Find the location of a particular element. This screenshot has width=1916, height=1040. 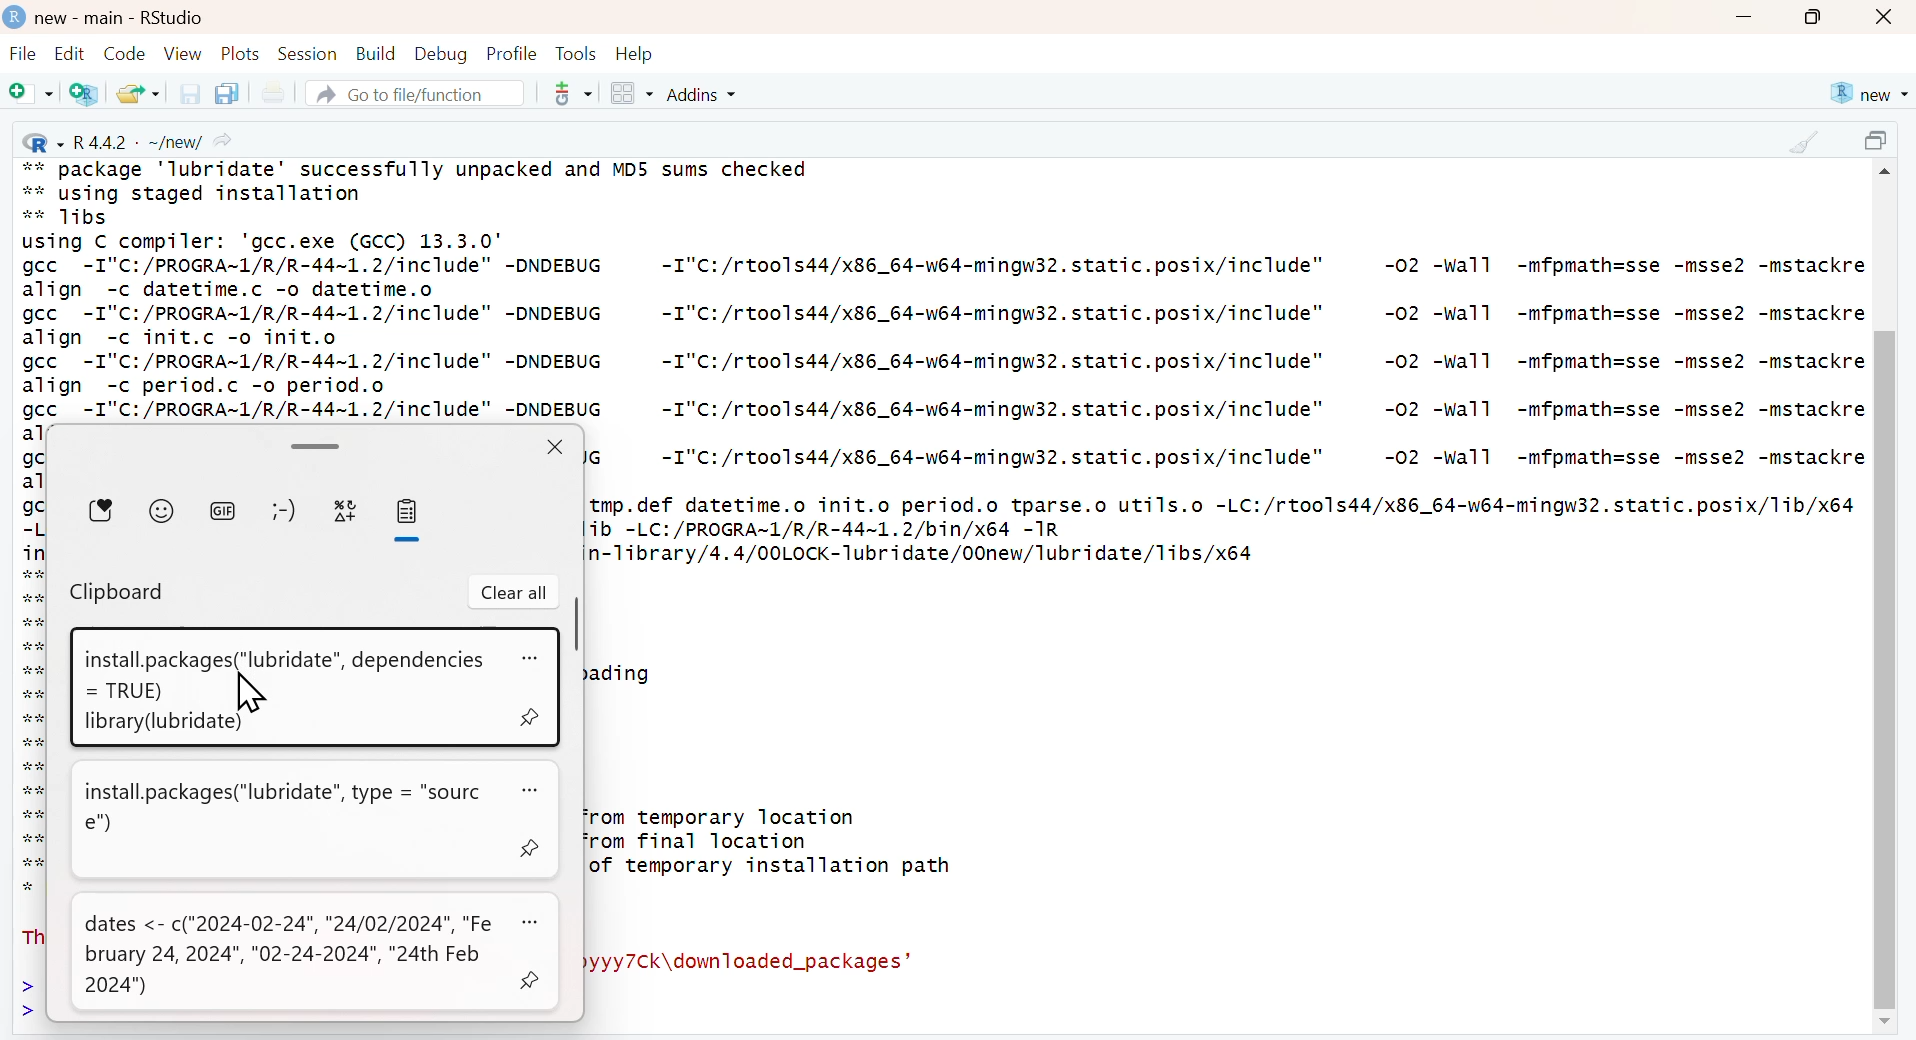

new is located at coordinates (1867, 94).